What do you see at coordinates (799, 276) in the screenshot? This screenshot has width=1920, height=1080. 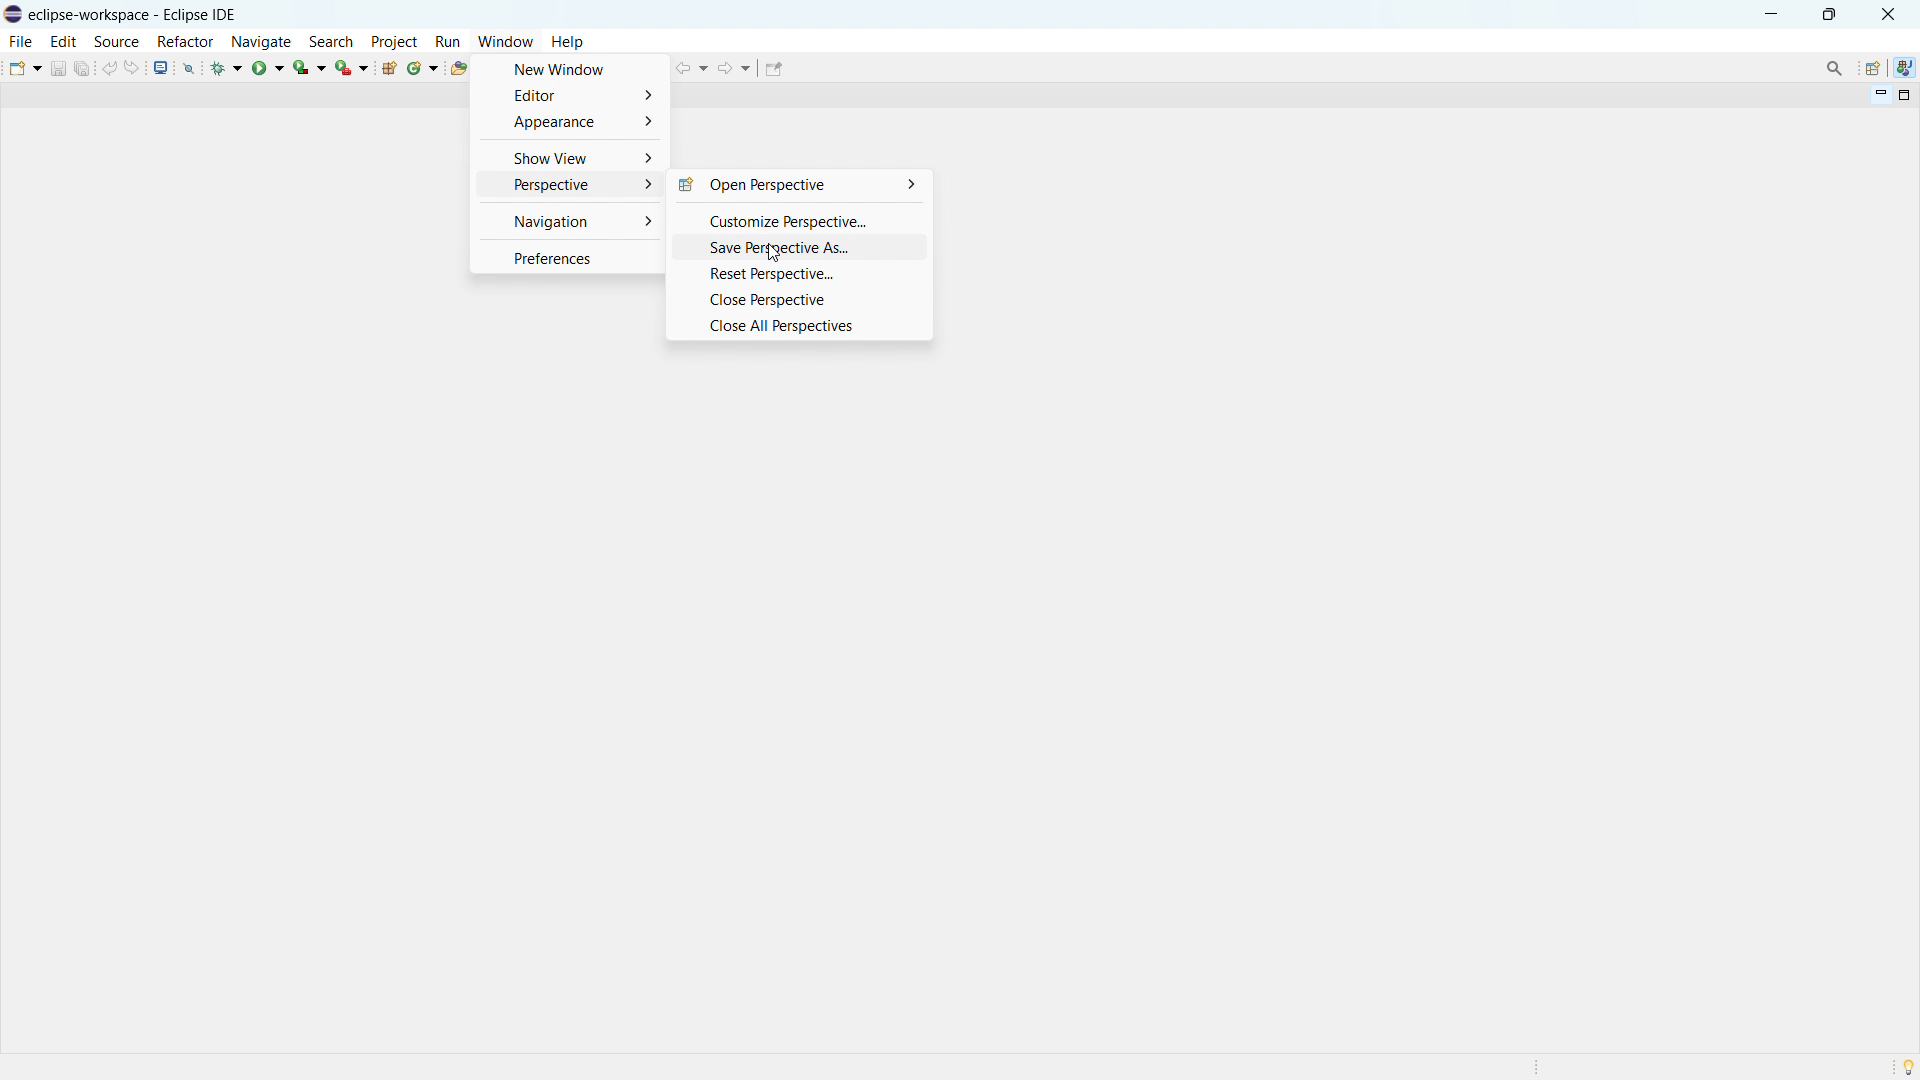 I see `reset perspective` at bounding box center [799, 276].